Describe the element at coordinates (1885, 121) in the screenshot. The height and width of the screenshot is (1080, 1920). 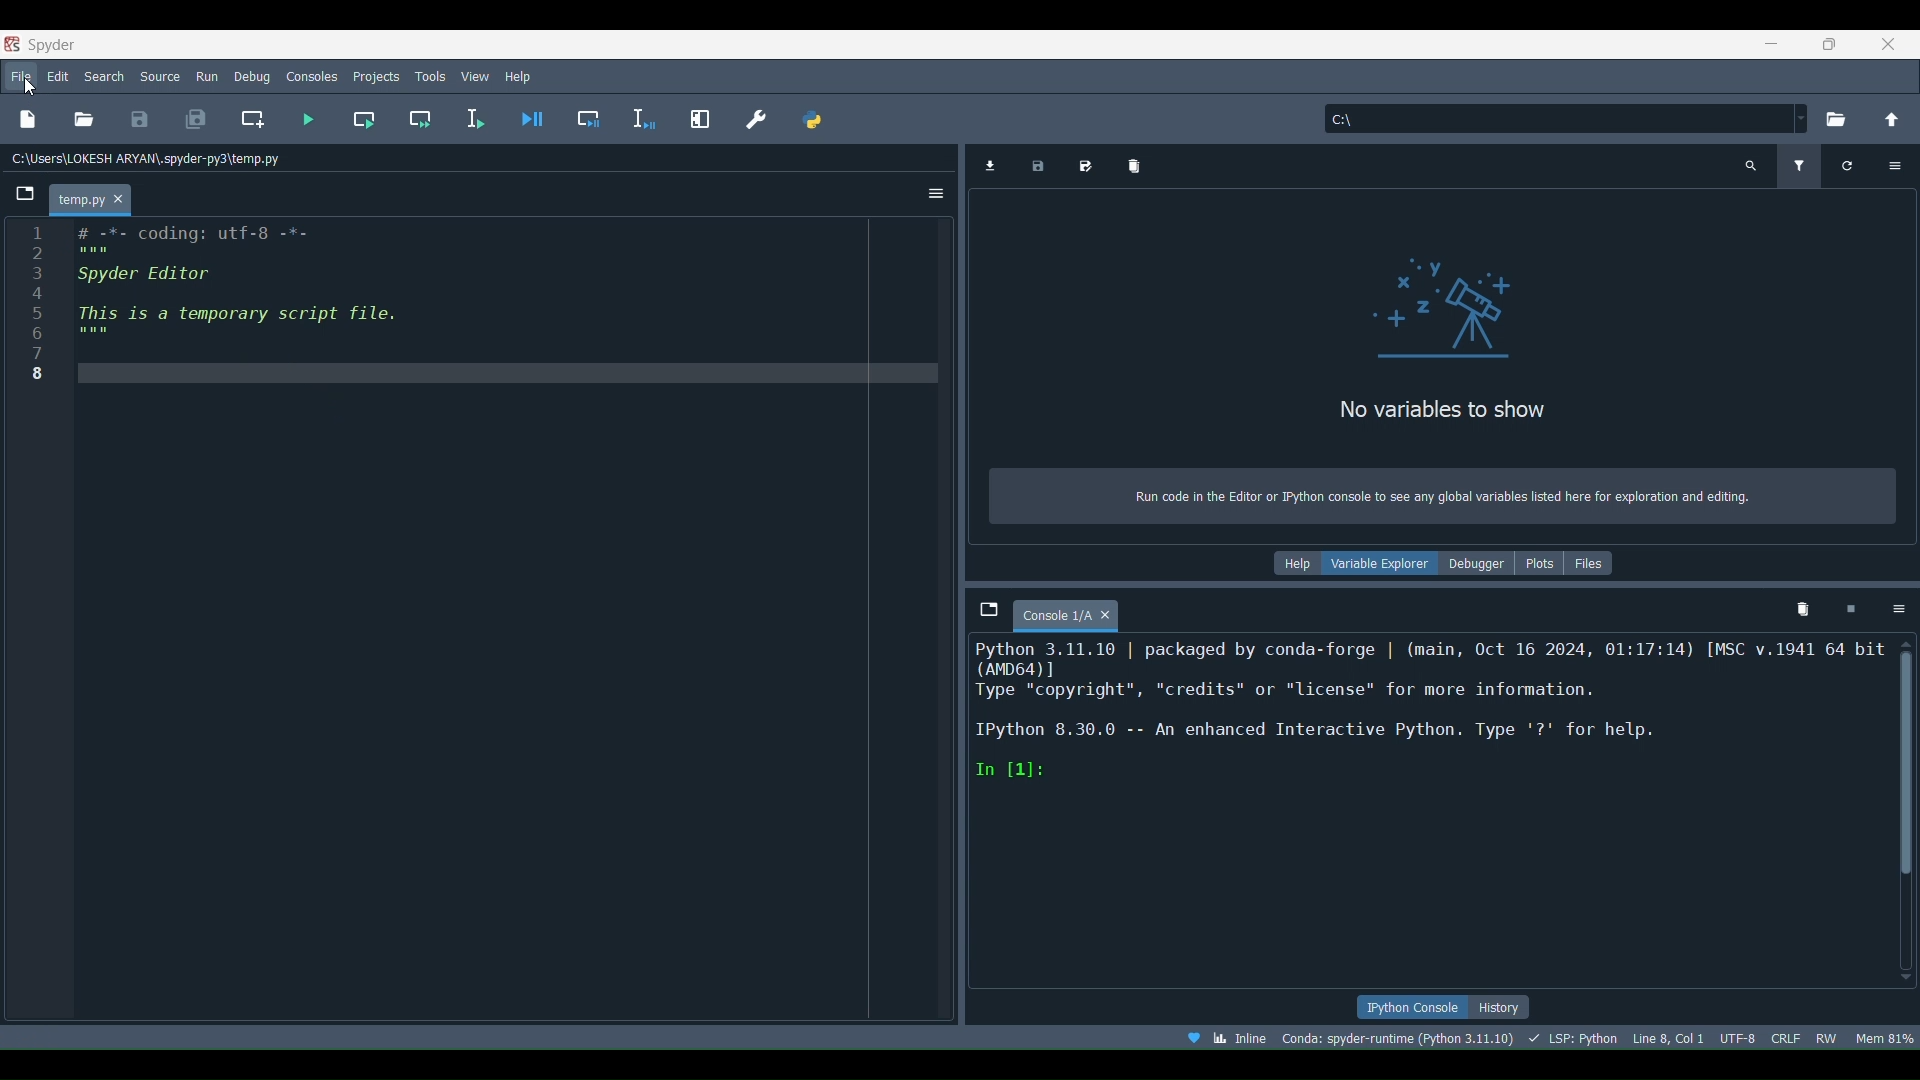
I see `Change to parent directory` at that location.